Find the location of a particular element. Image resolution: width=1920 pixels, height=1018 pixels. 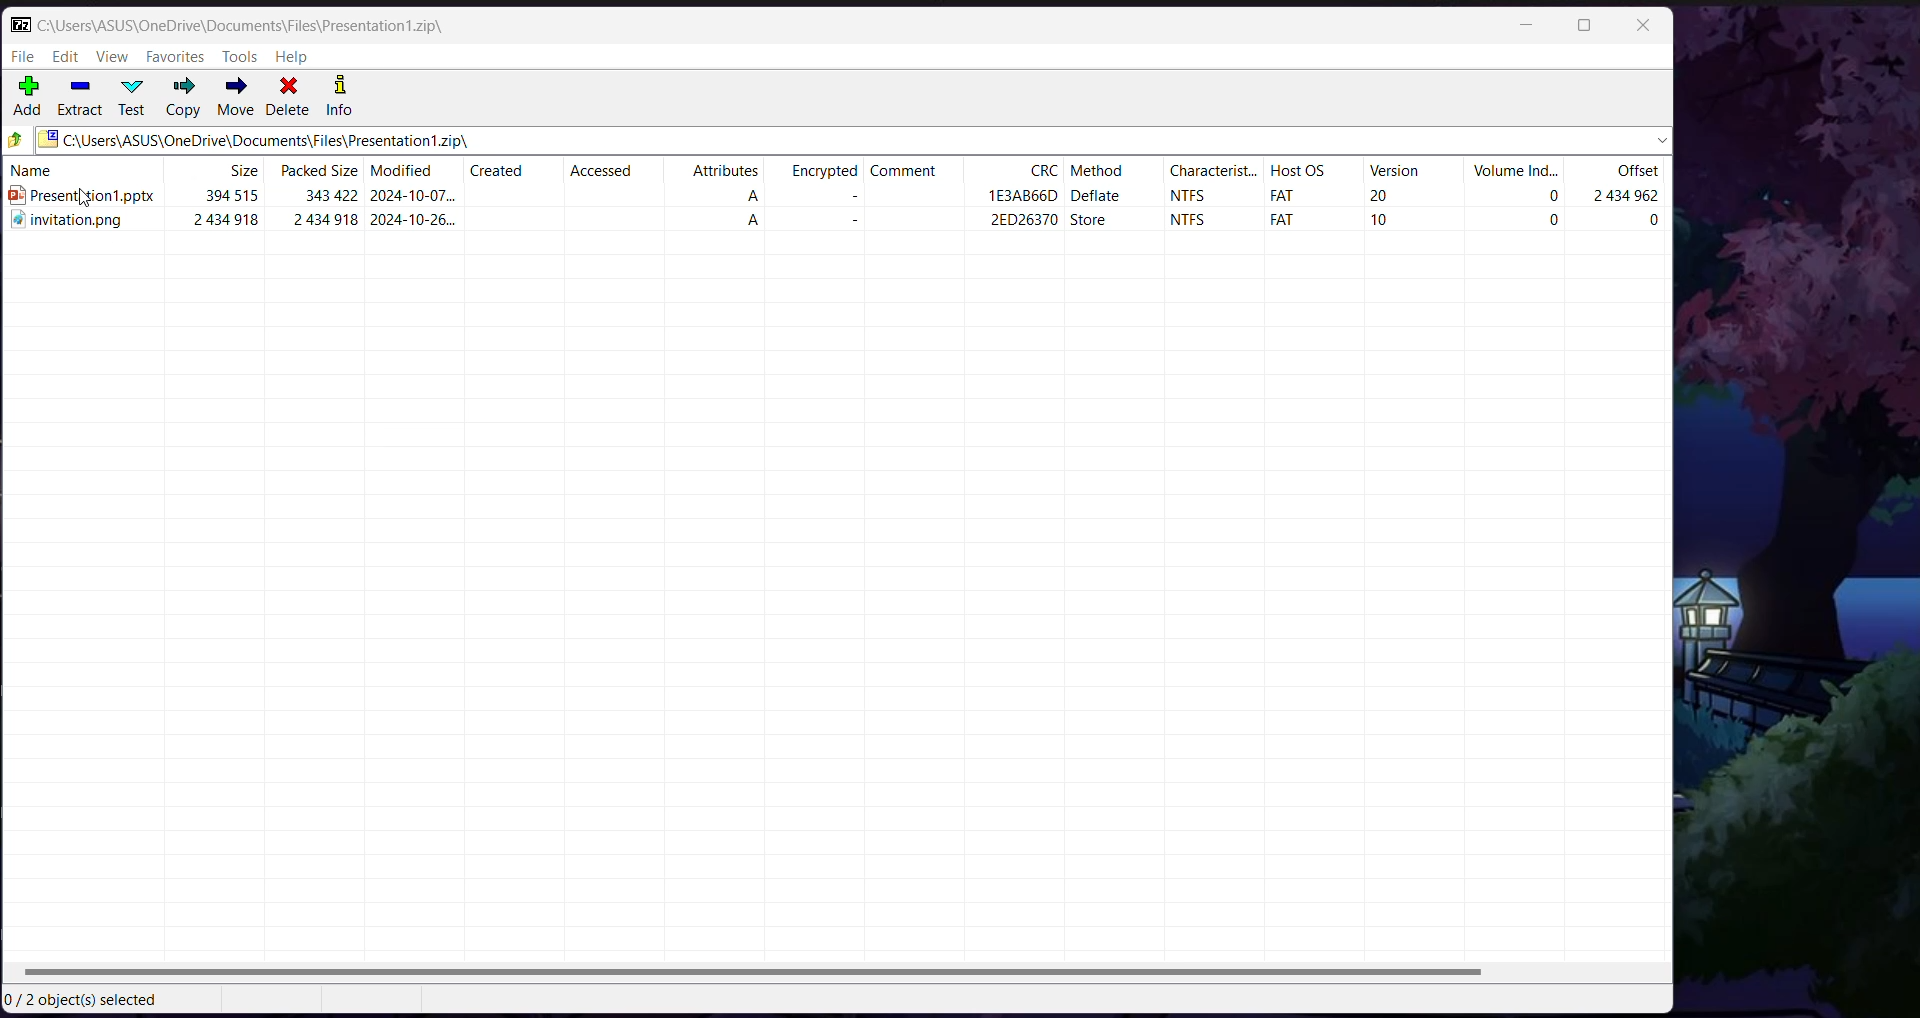

ecrypted is located at coordinates (825, 175).